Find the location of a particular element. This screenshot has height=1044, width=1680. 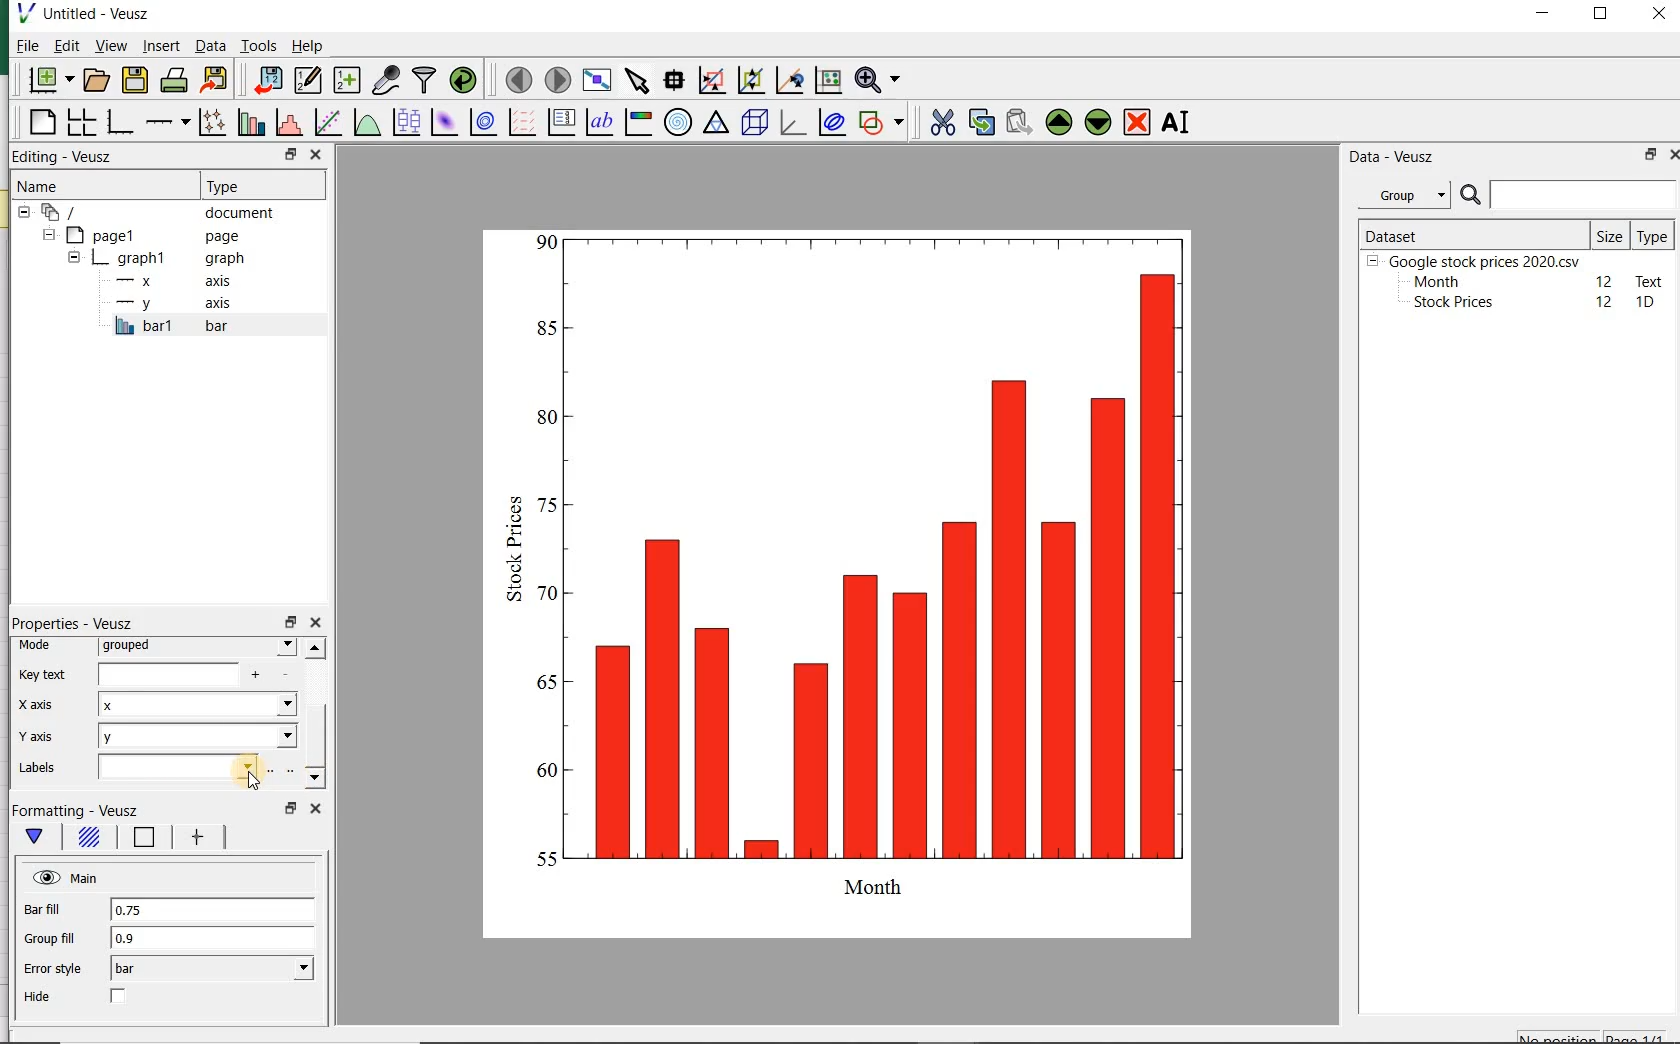

Tools is located at coordinates (258, 46).